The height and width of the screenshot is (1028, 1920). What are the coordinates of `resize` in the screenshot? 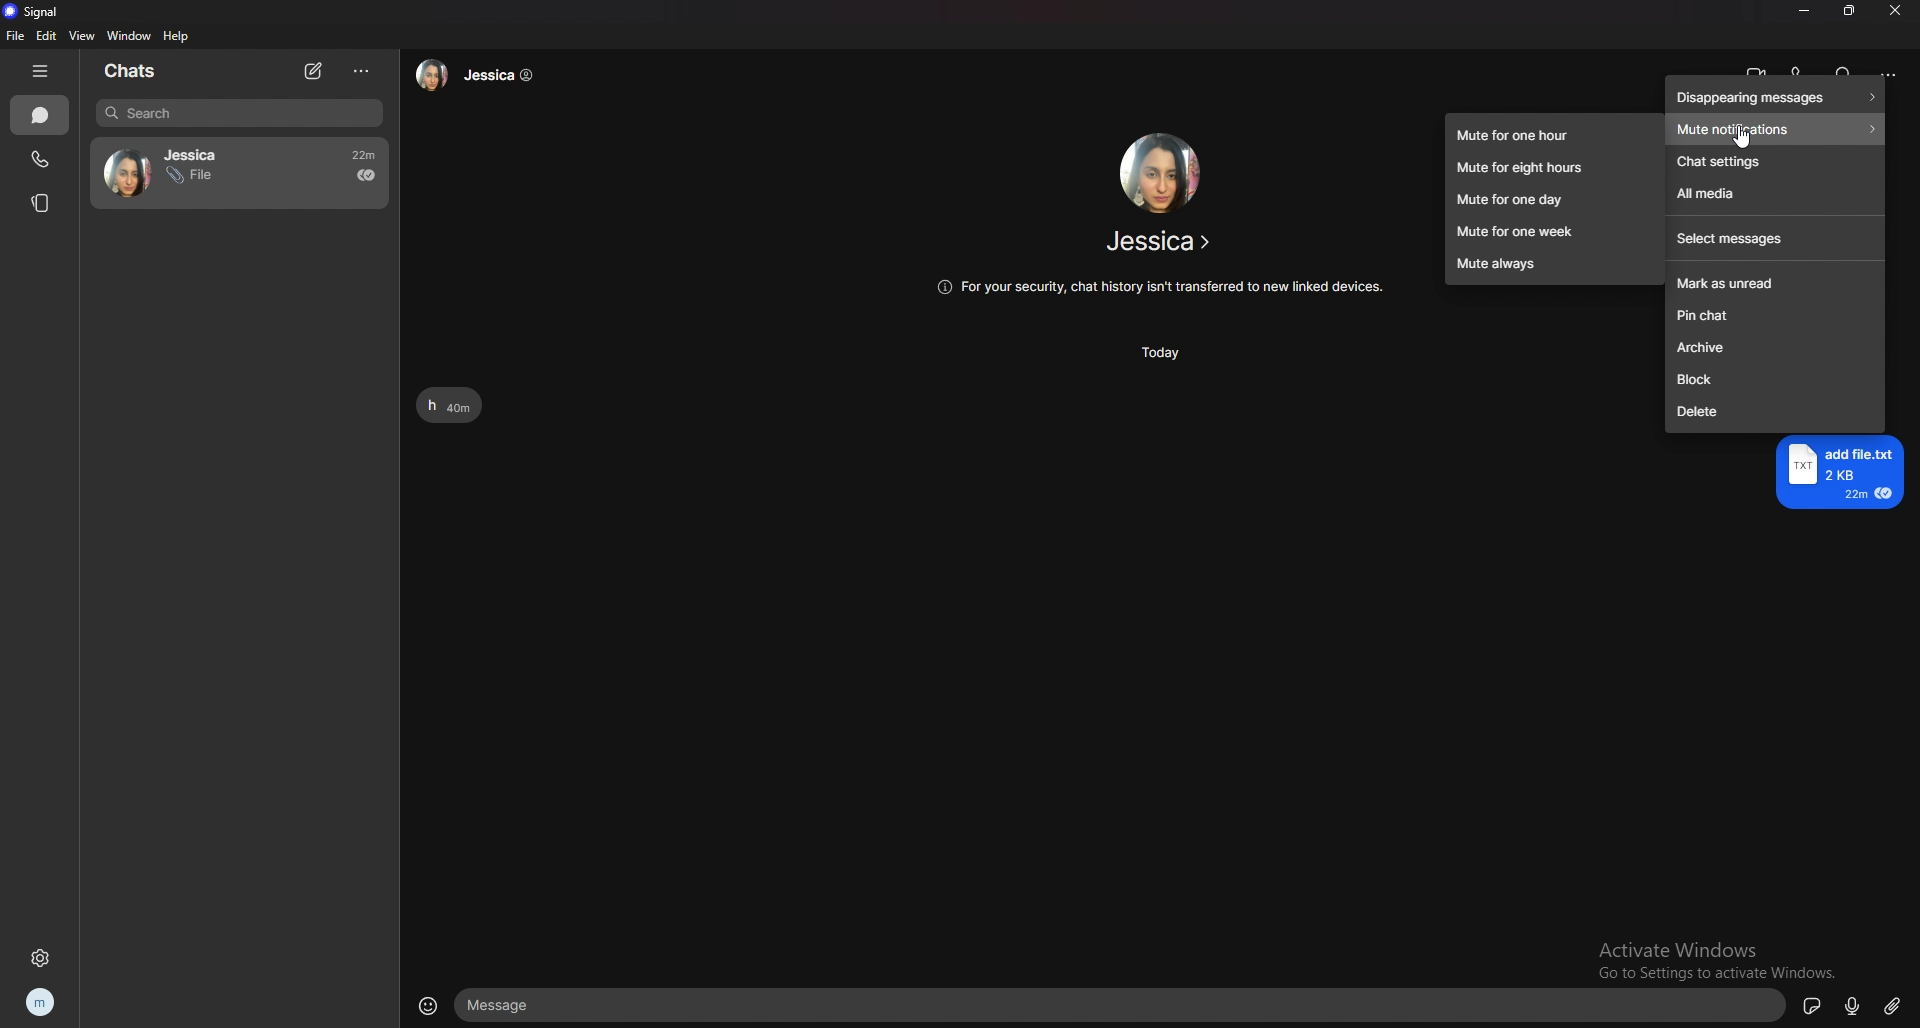 It's located at (1849, 10).